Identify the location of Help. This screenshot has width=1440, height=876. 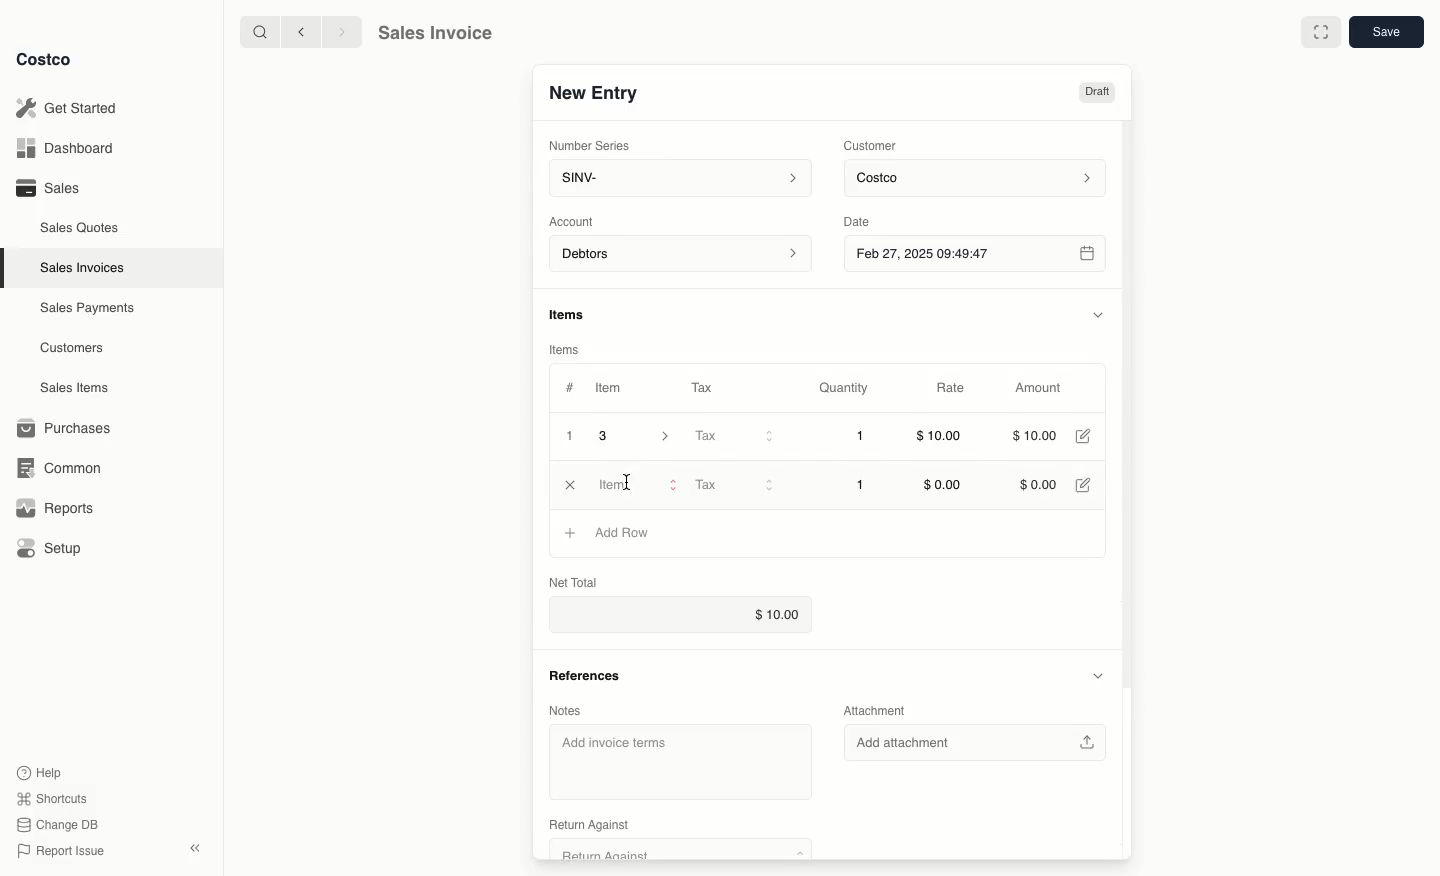
(41, 771).